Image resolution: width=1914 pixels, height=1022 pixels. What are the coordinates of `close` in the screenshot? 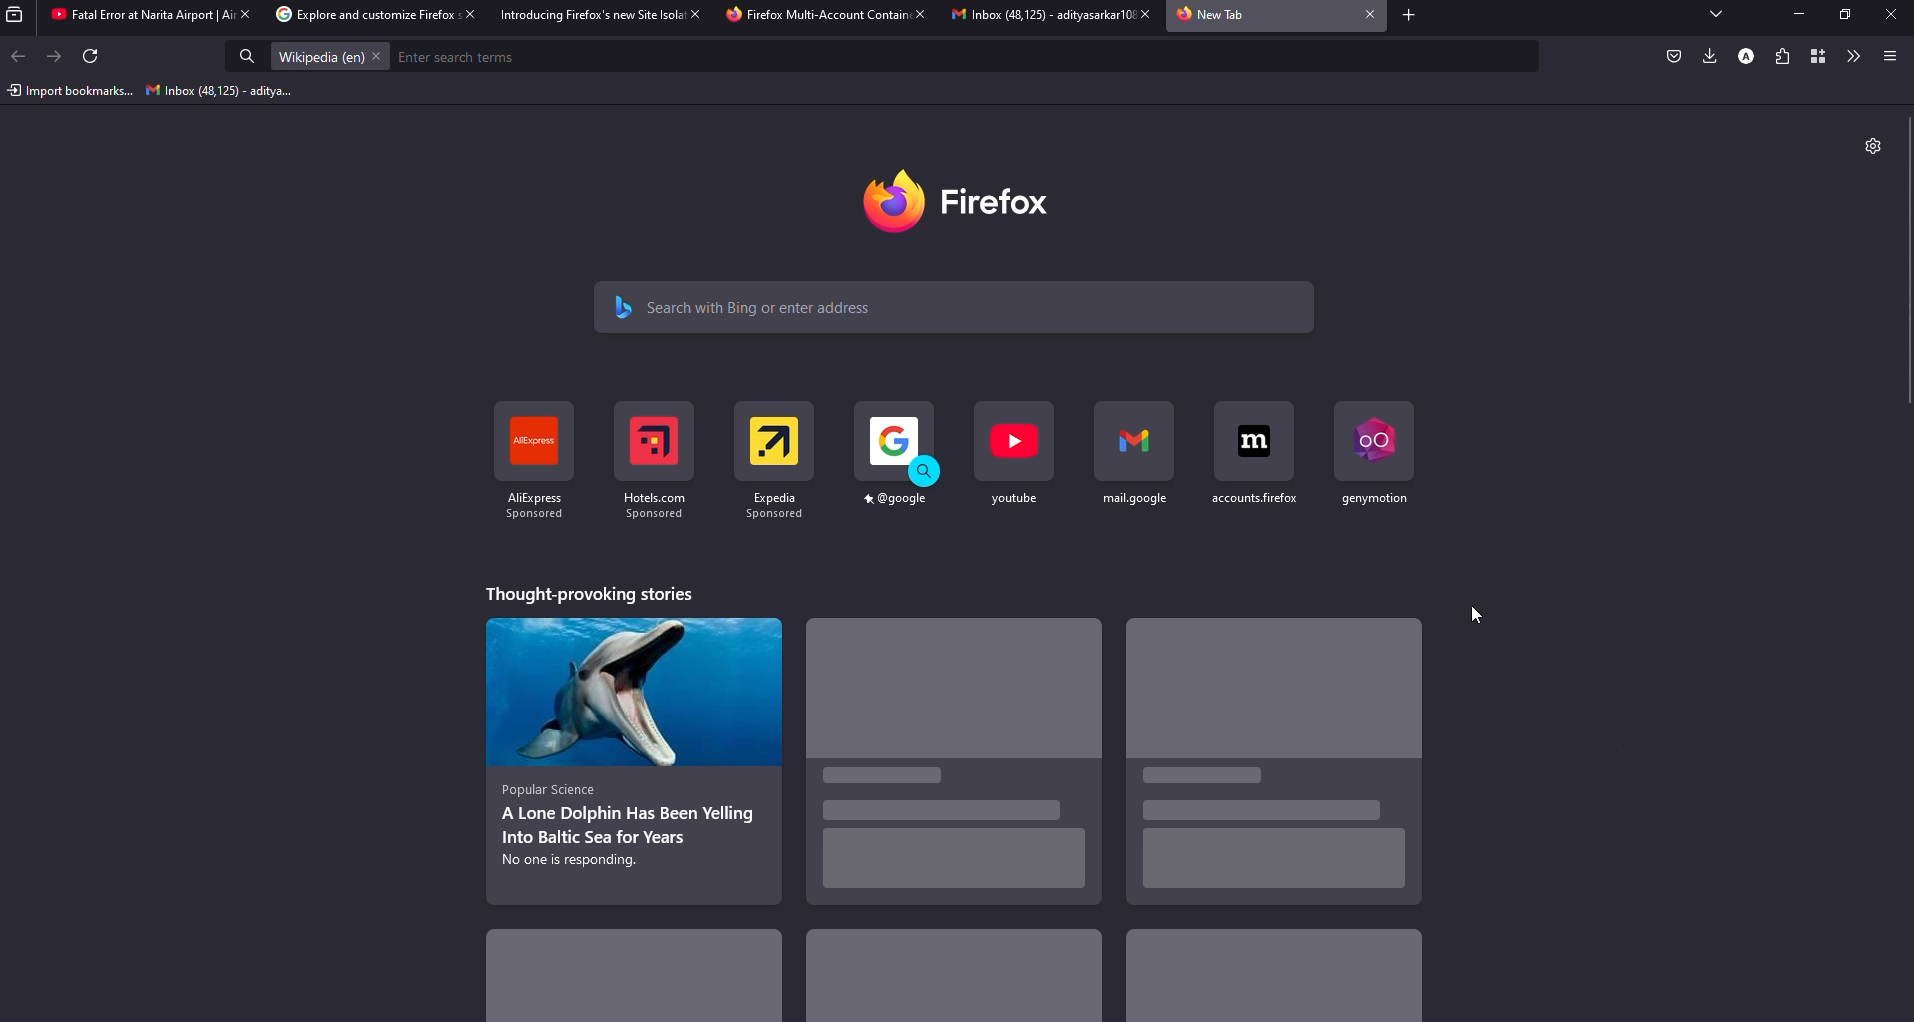 It's located at (1139, 14).